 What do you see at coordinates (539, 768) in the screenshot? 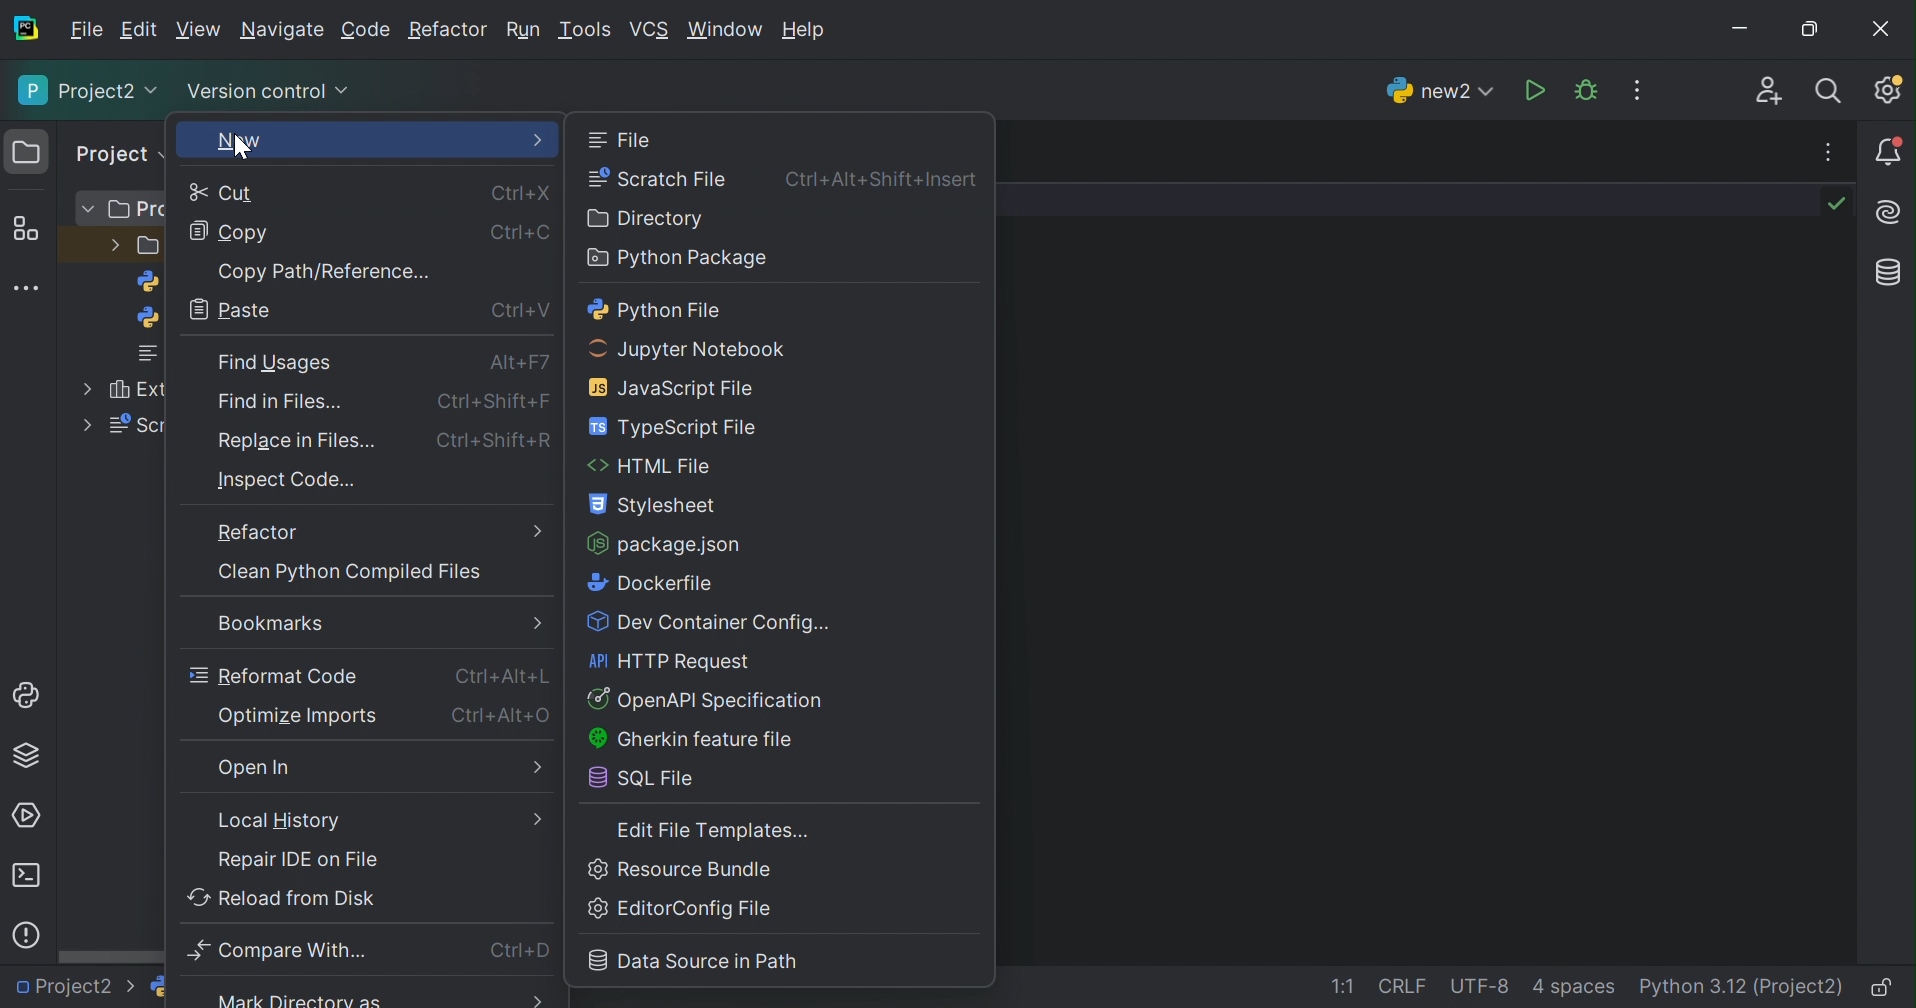
I see `More` at bounding box center [539, 768].